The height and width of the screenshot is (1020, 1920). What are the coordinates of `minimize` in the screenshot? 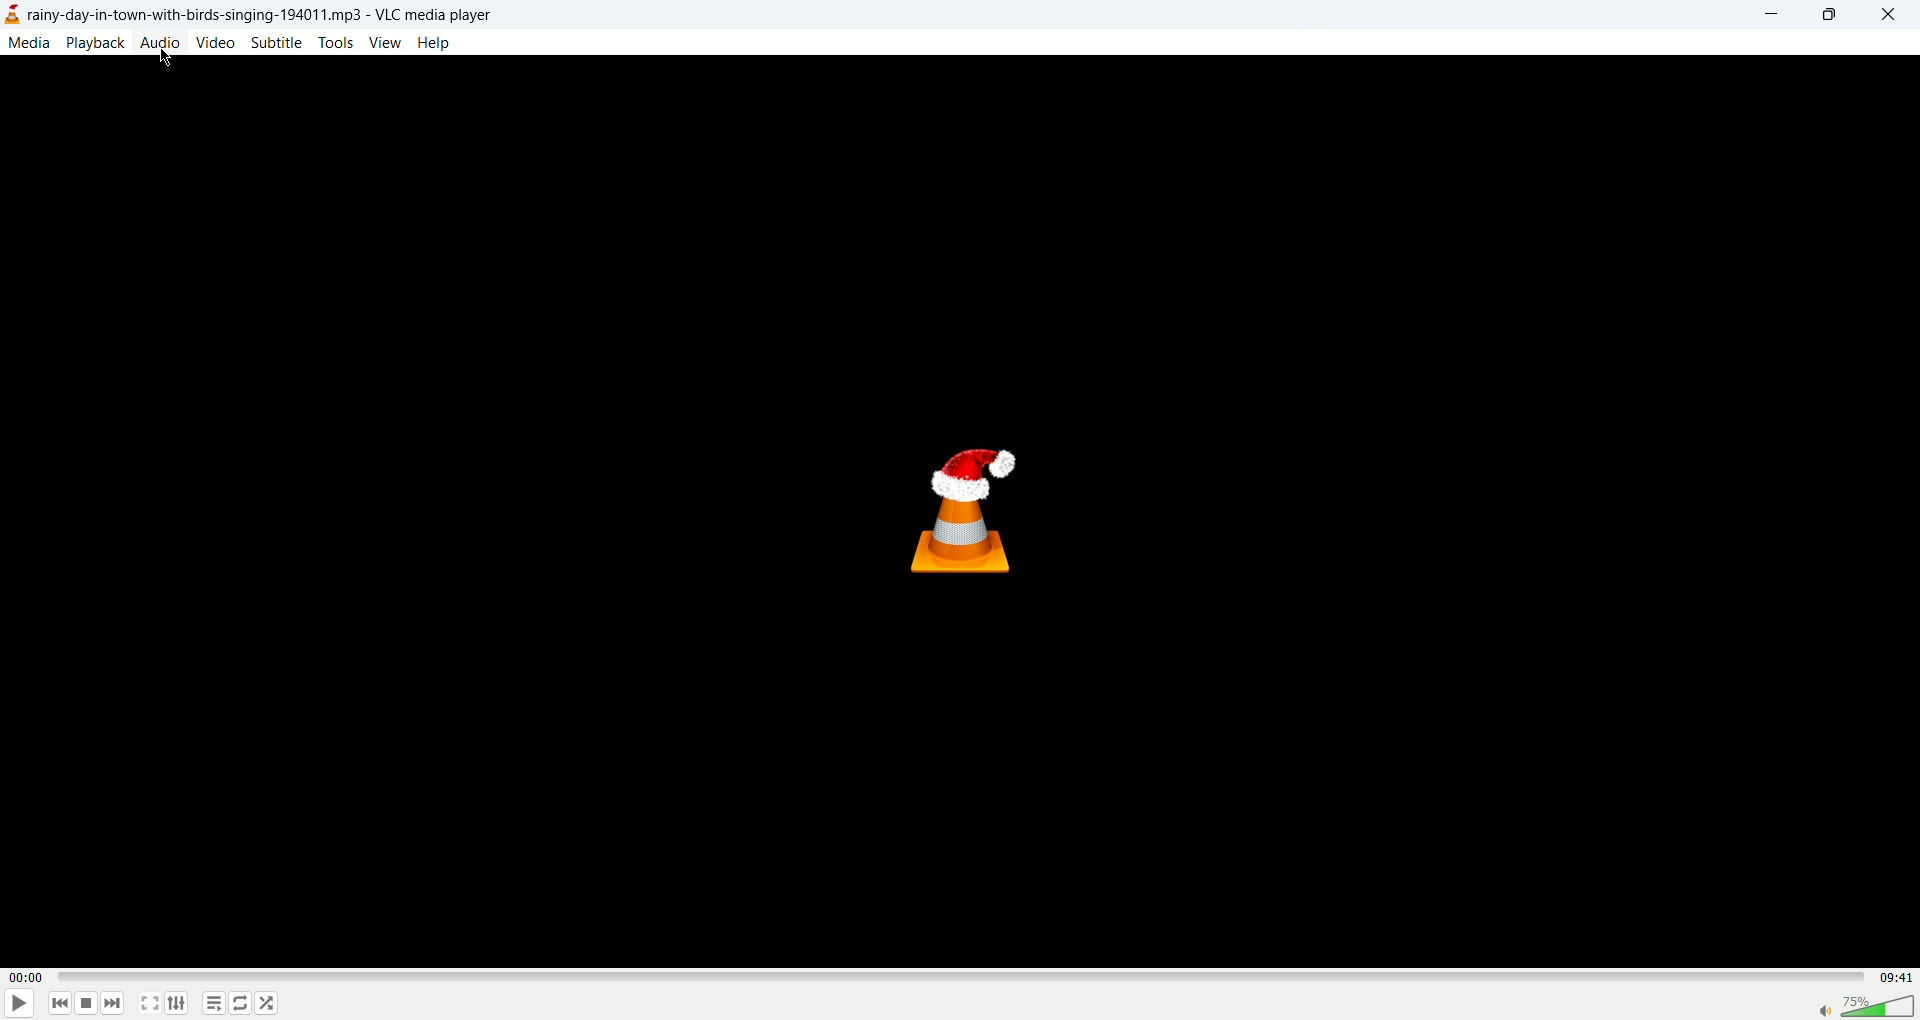 It's located at (1767, 17).